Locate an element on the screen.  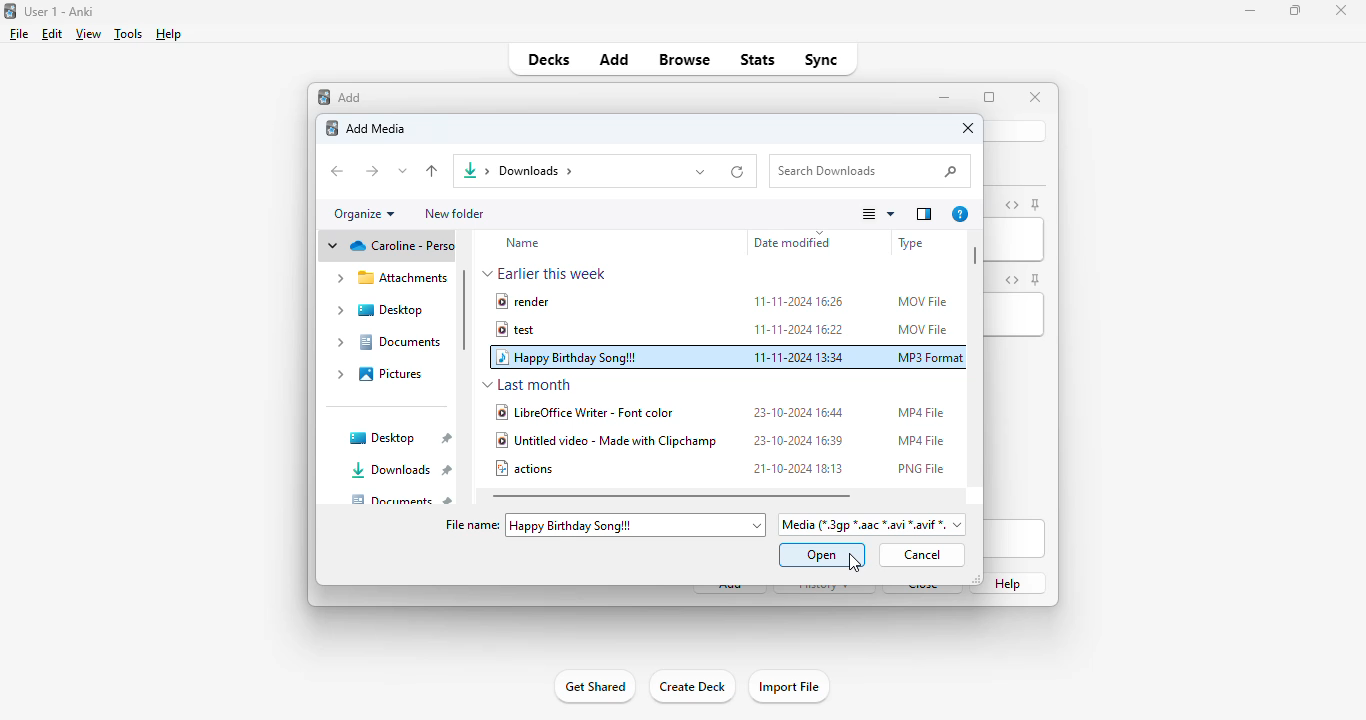
"happy birthday song!!!" added is located at coordinates (635, 525).